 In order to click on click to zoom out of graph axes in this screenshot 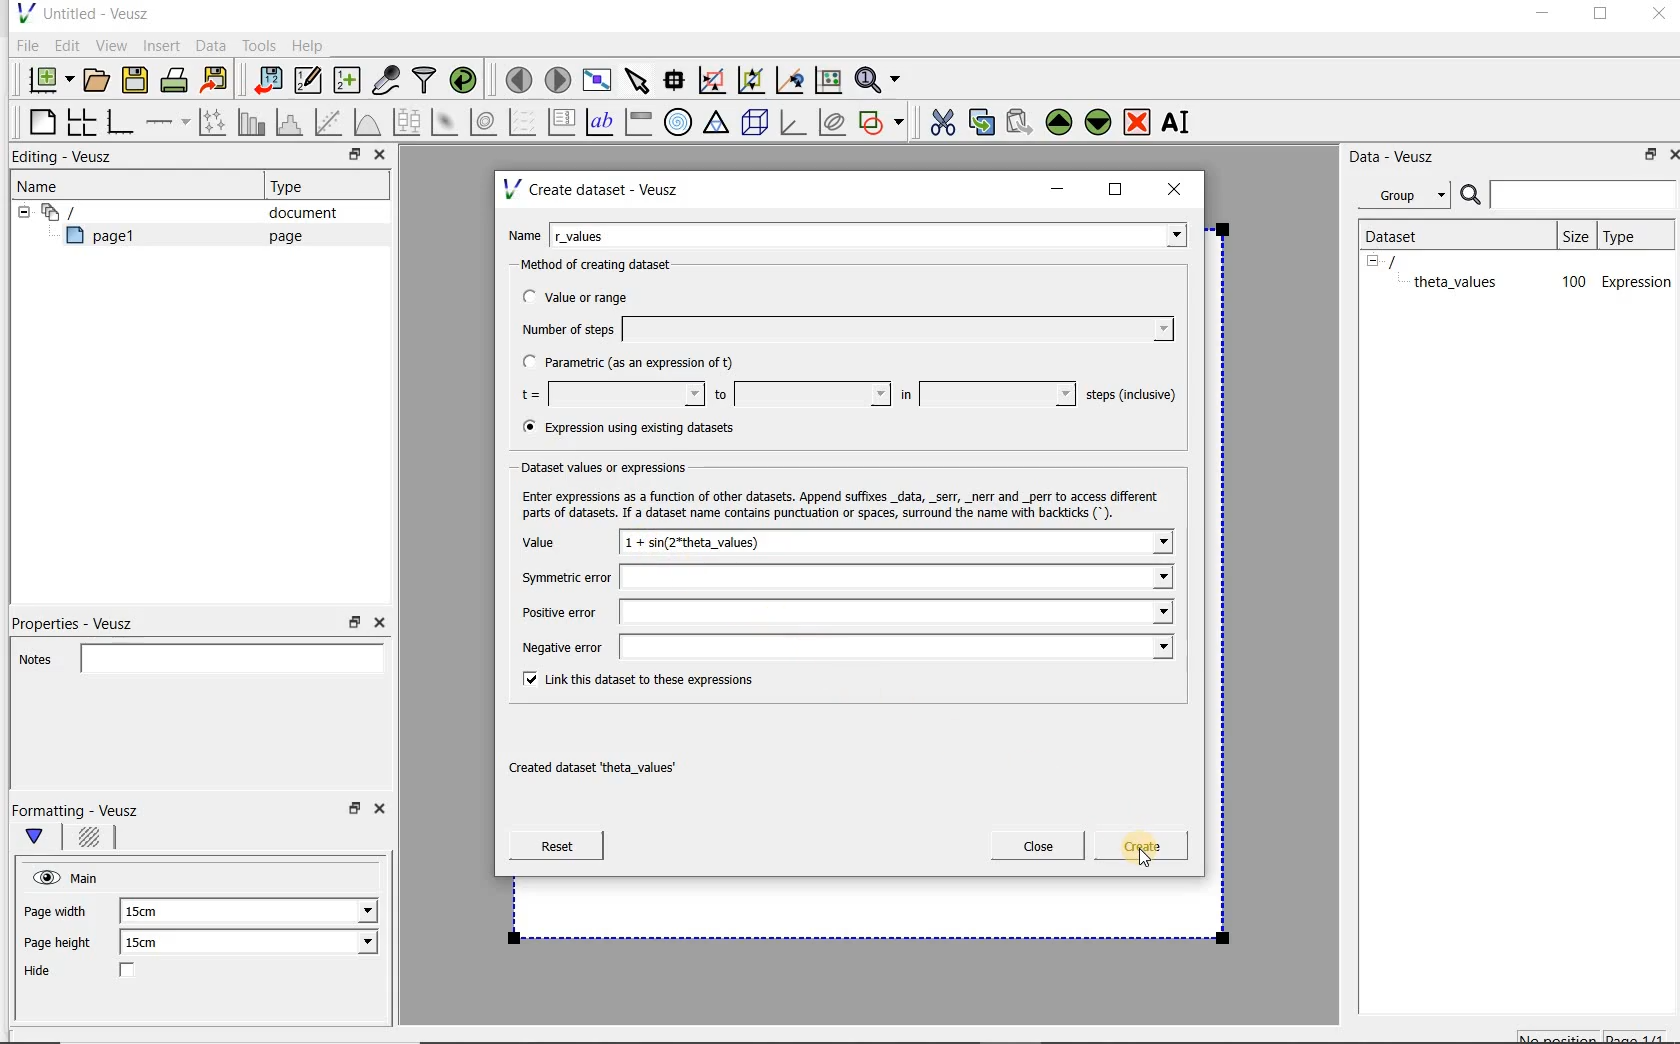, I will do `click(752, 81)`.